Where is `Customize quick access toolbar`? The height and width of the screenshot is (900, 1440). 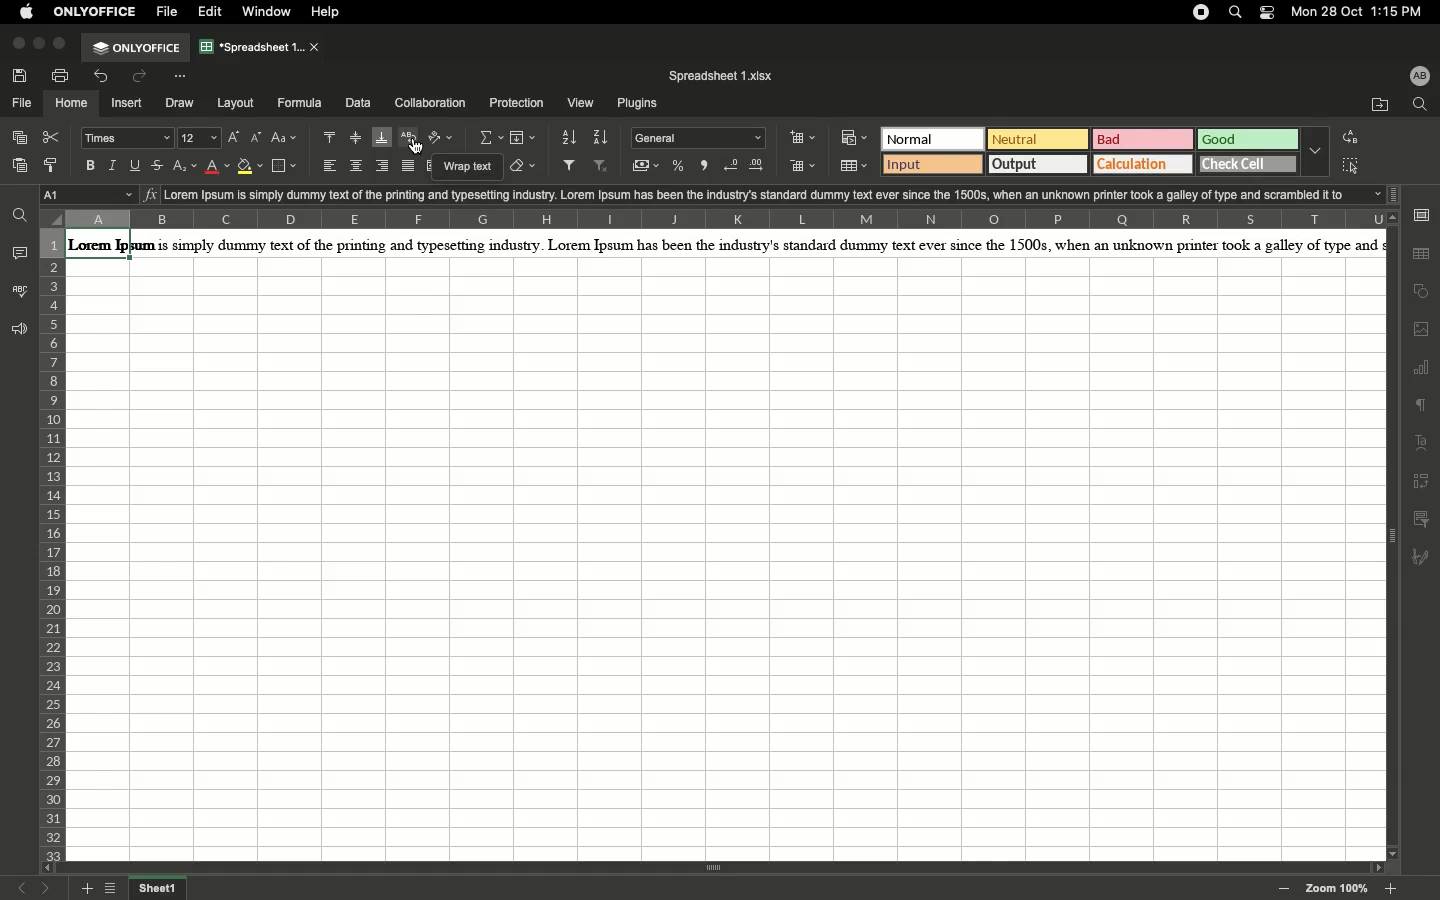
Customize quick access toolbar is located at coordinates (187, 75).